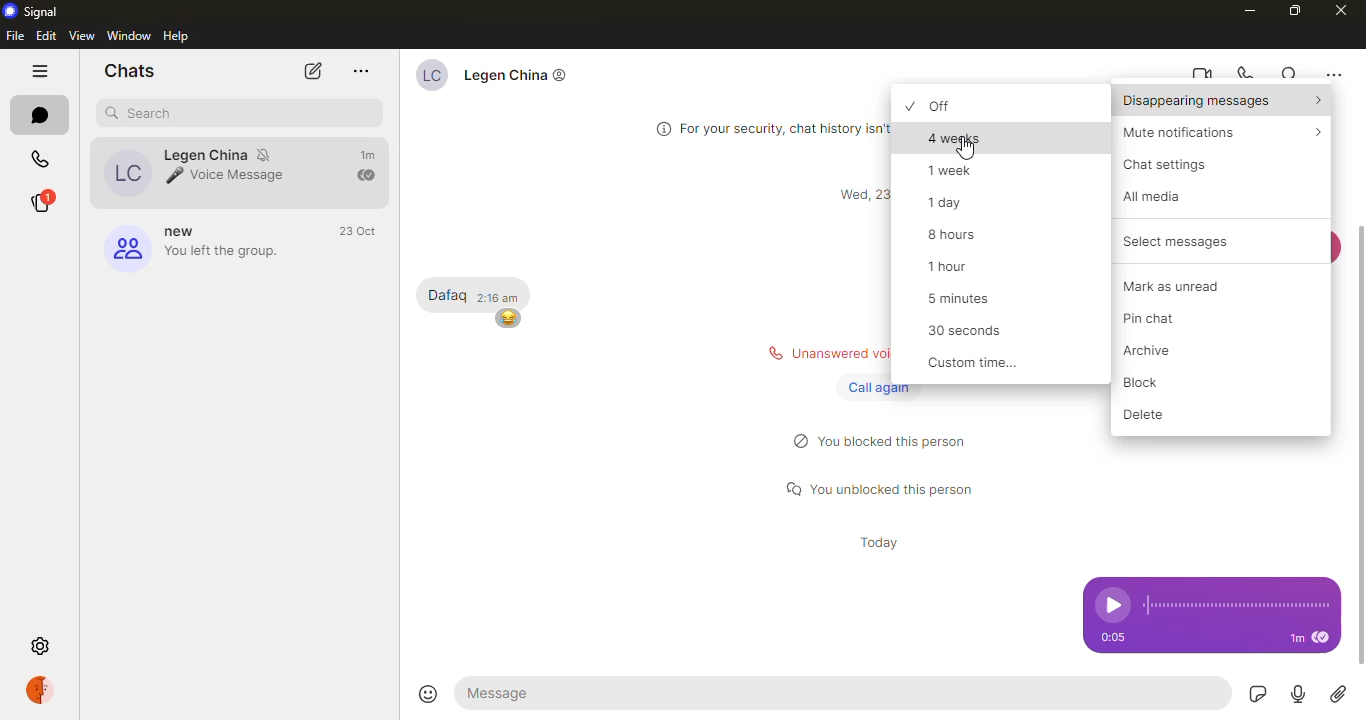 The image size is (1366, 720). I want to click on search, so click(1290, 74).